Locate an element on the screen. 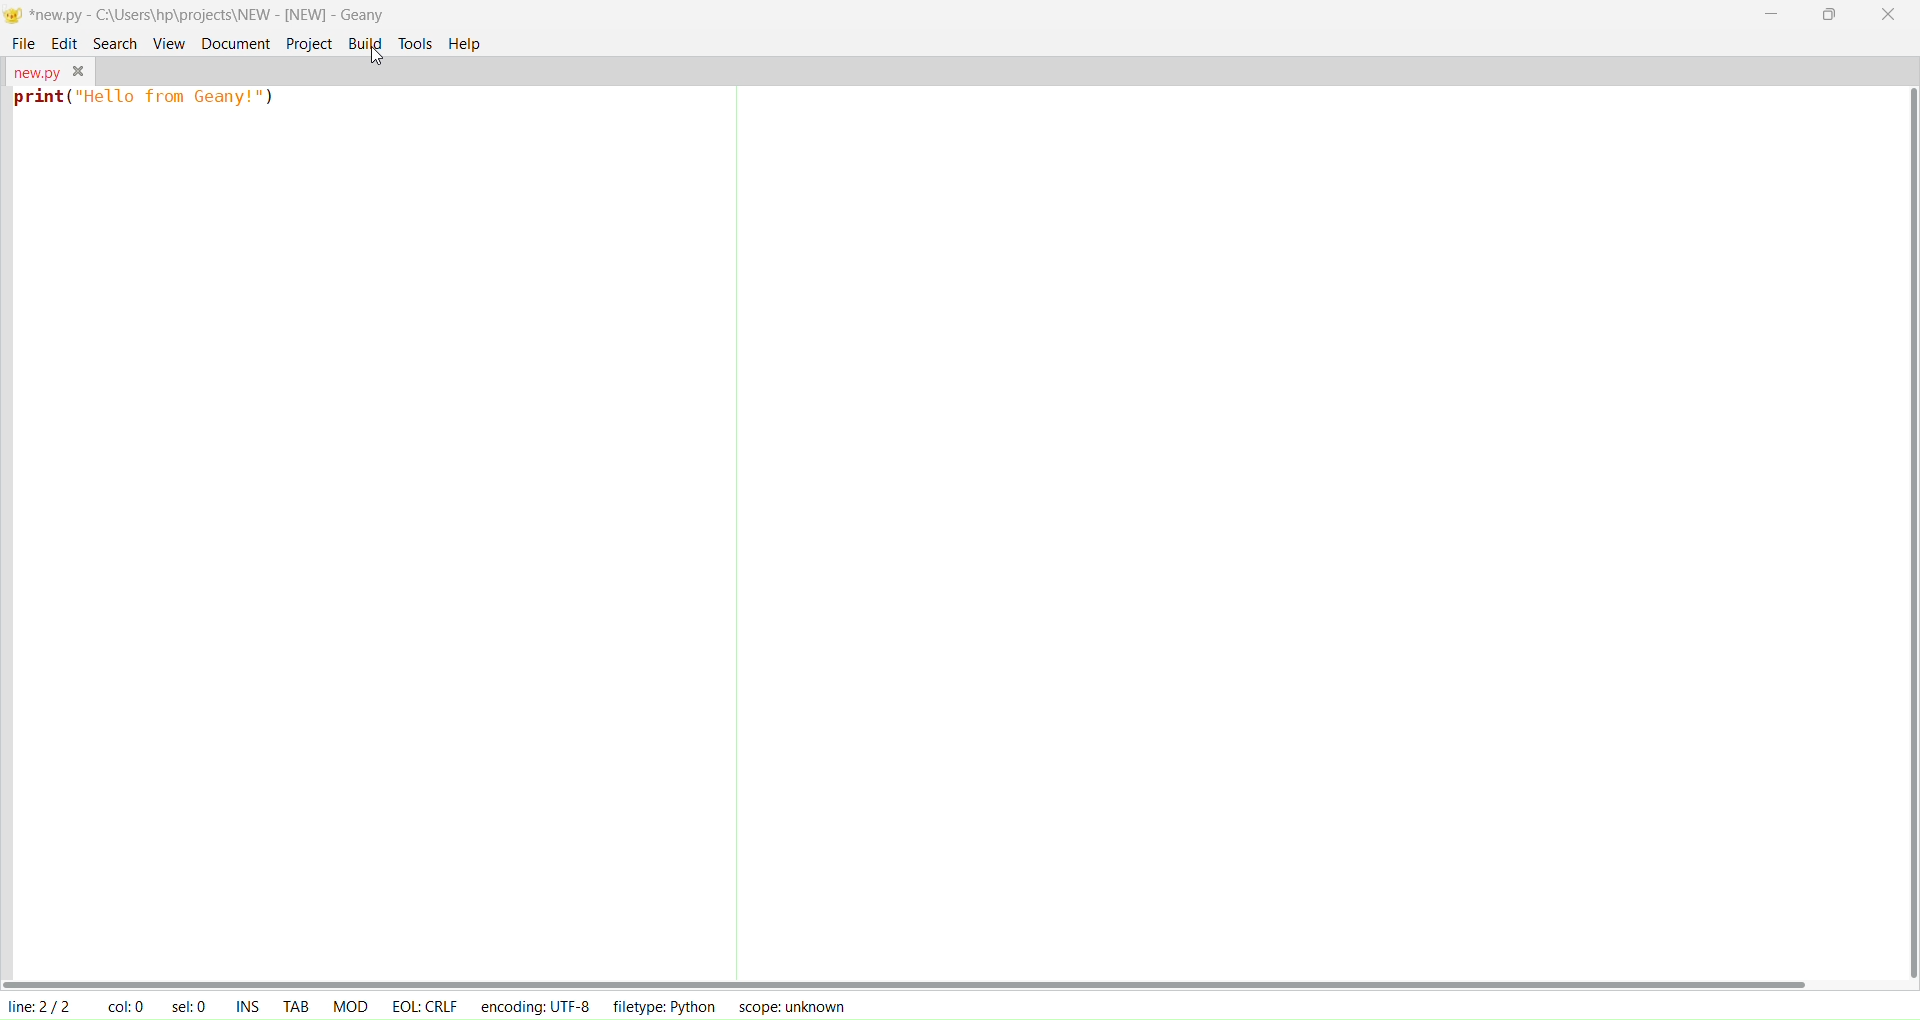 This screenshot has height=1020, width=1920. ins is located at coordinates (250, 1006).